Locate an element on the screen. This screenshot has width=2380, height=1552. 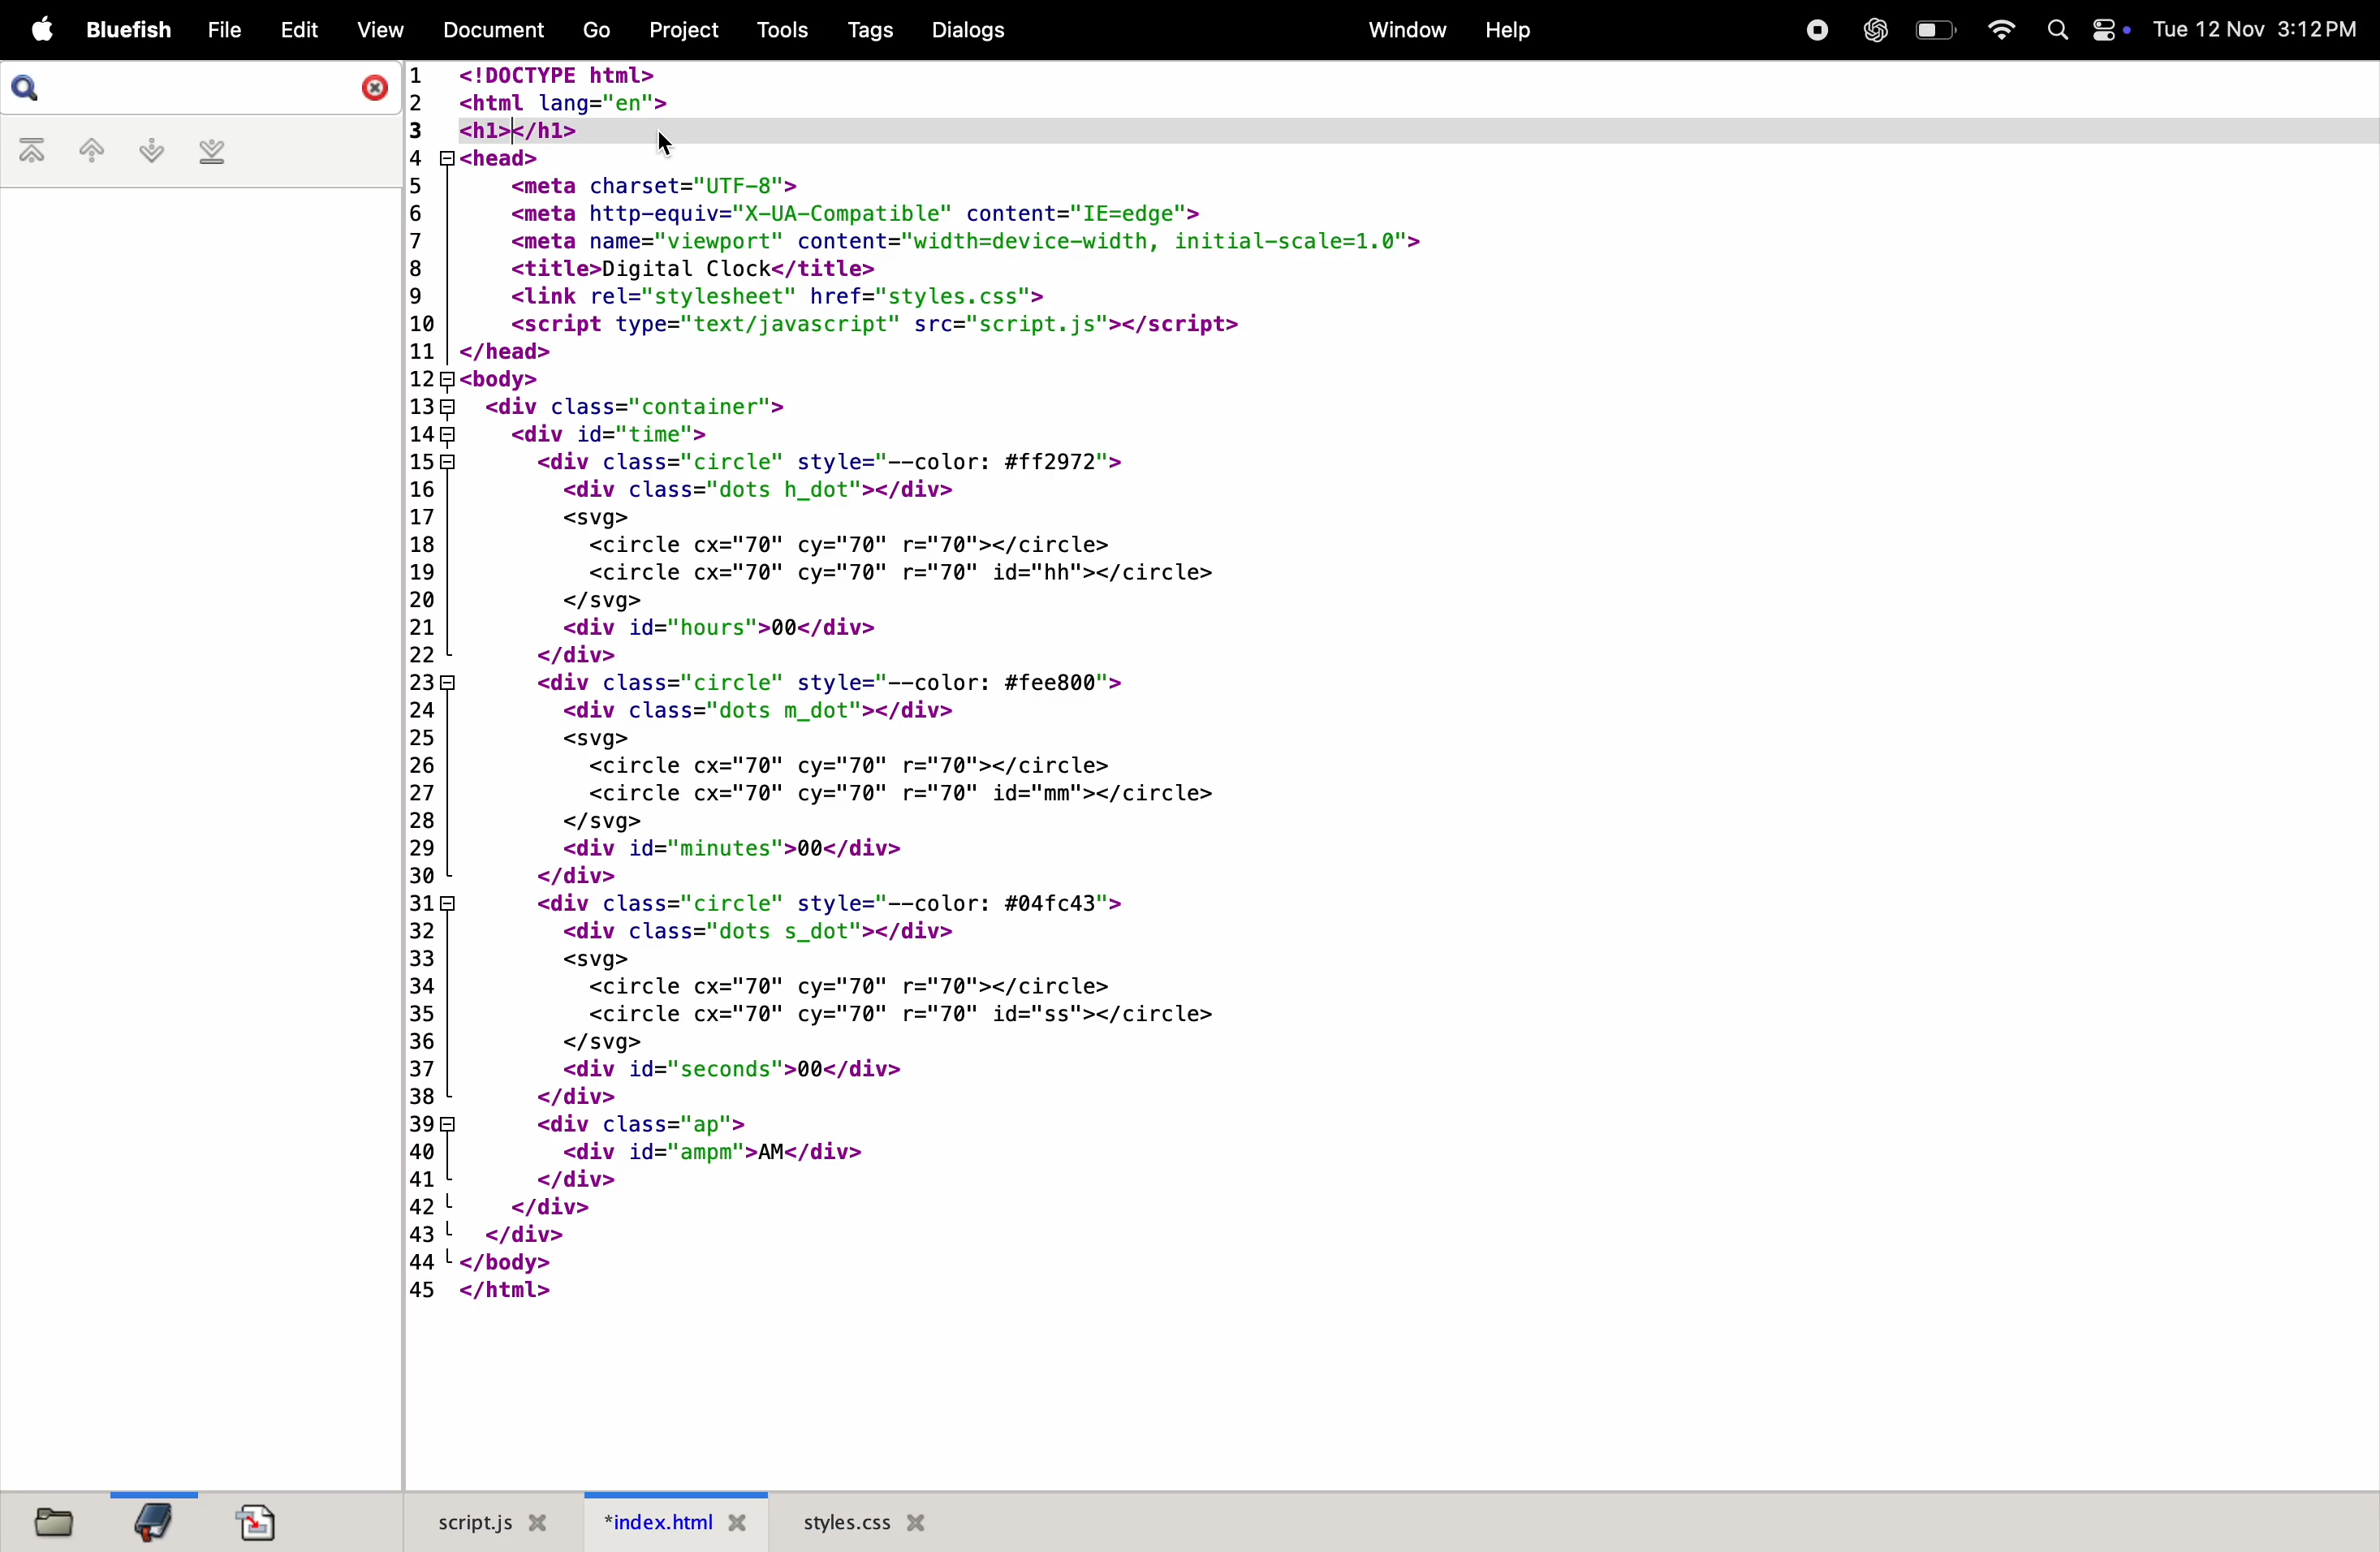
previous book mark is located at coordinates (90, 154).